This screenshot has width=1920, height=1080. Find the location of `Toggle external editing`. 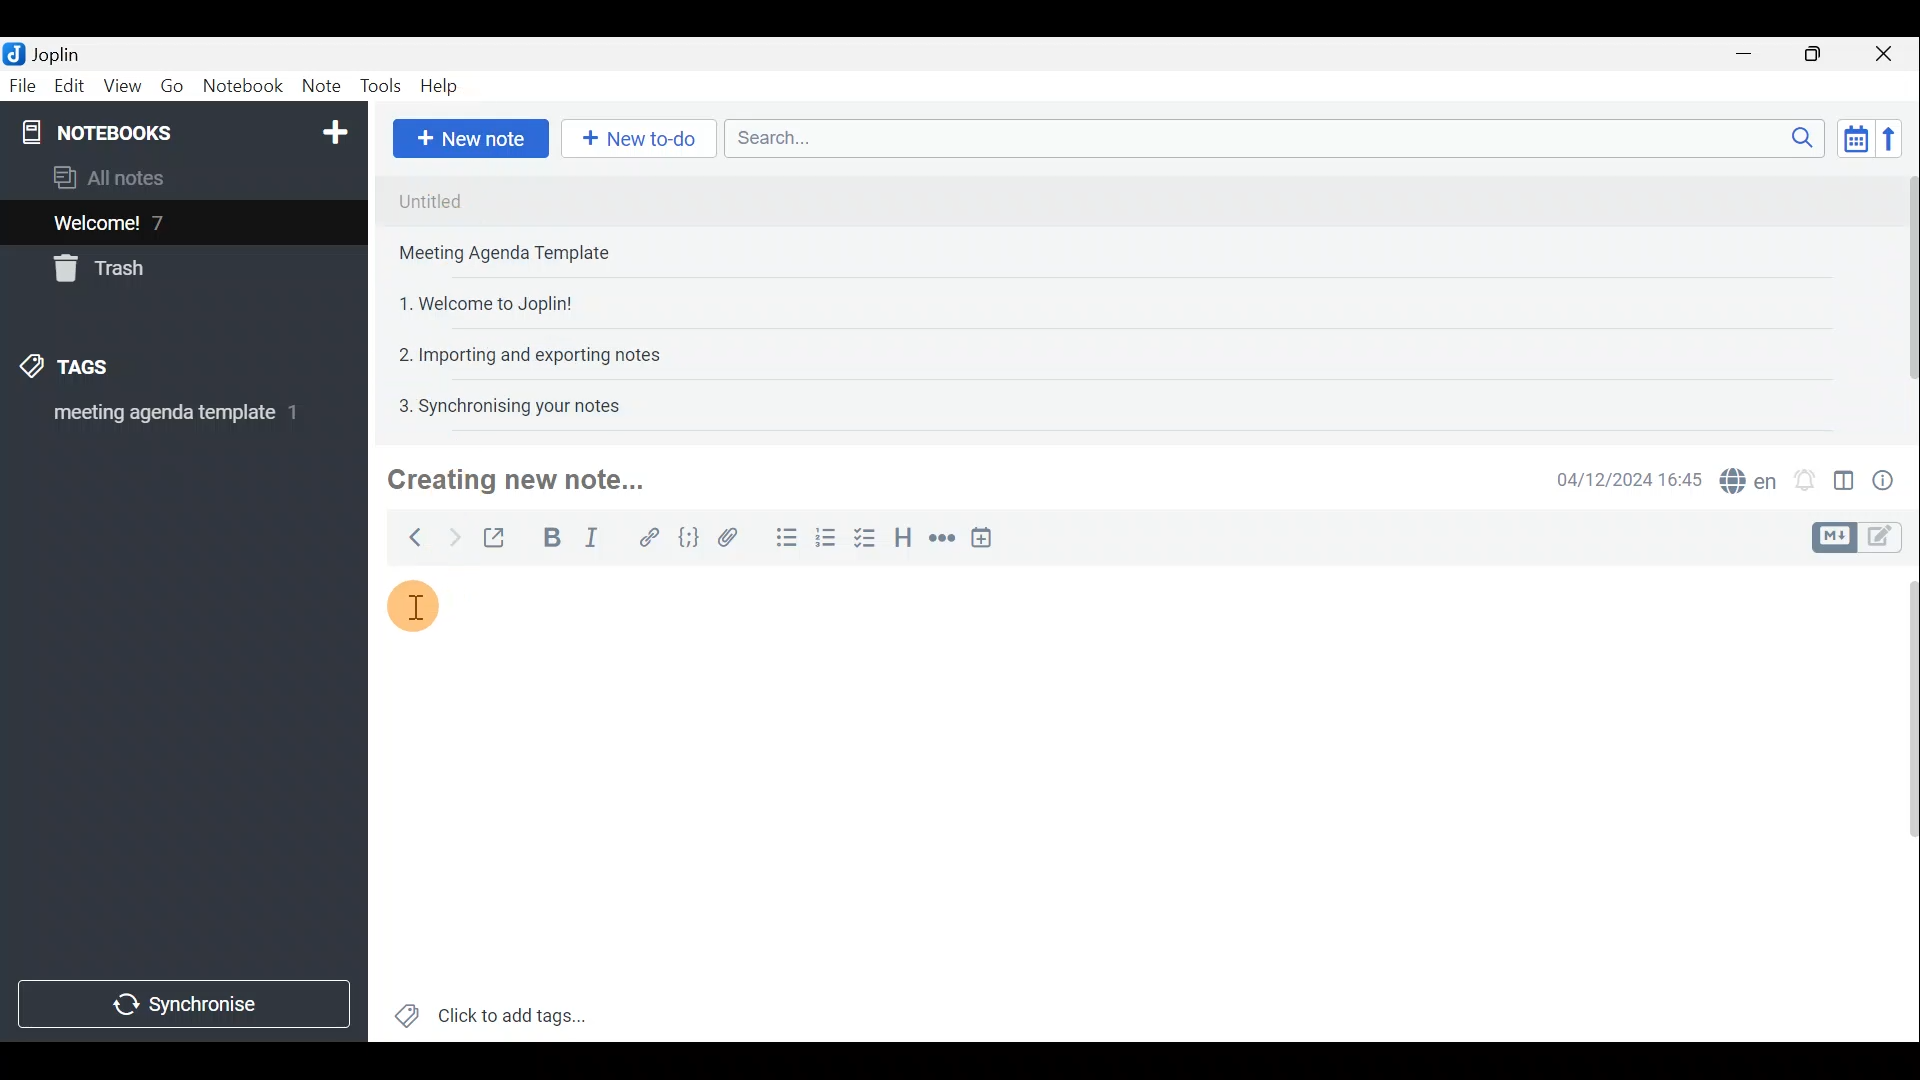

Toggle external editing is located at coordinates (496, 535).